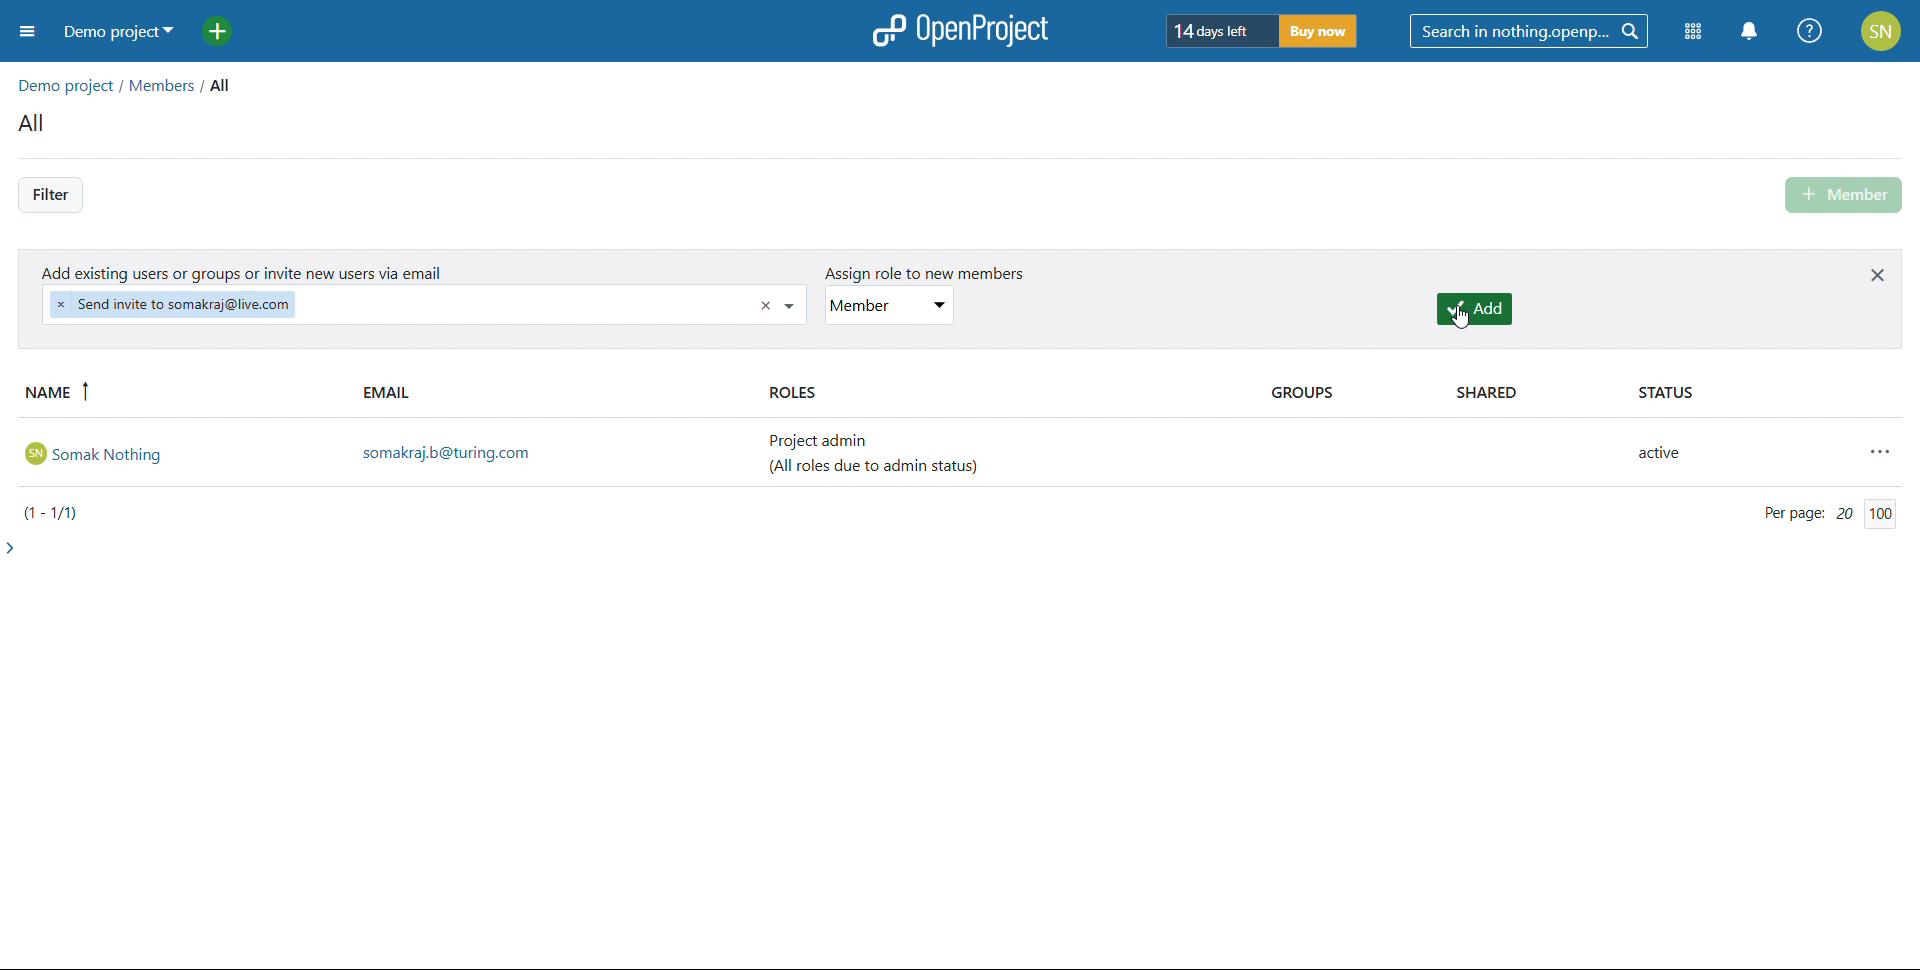 Image resolution: width=1920 pixels, height=970 pixels. I want to click on remove email id, so click(766, 307).